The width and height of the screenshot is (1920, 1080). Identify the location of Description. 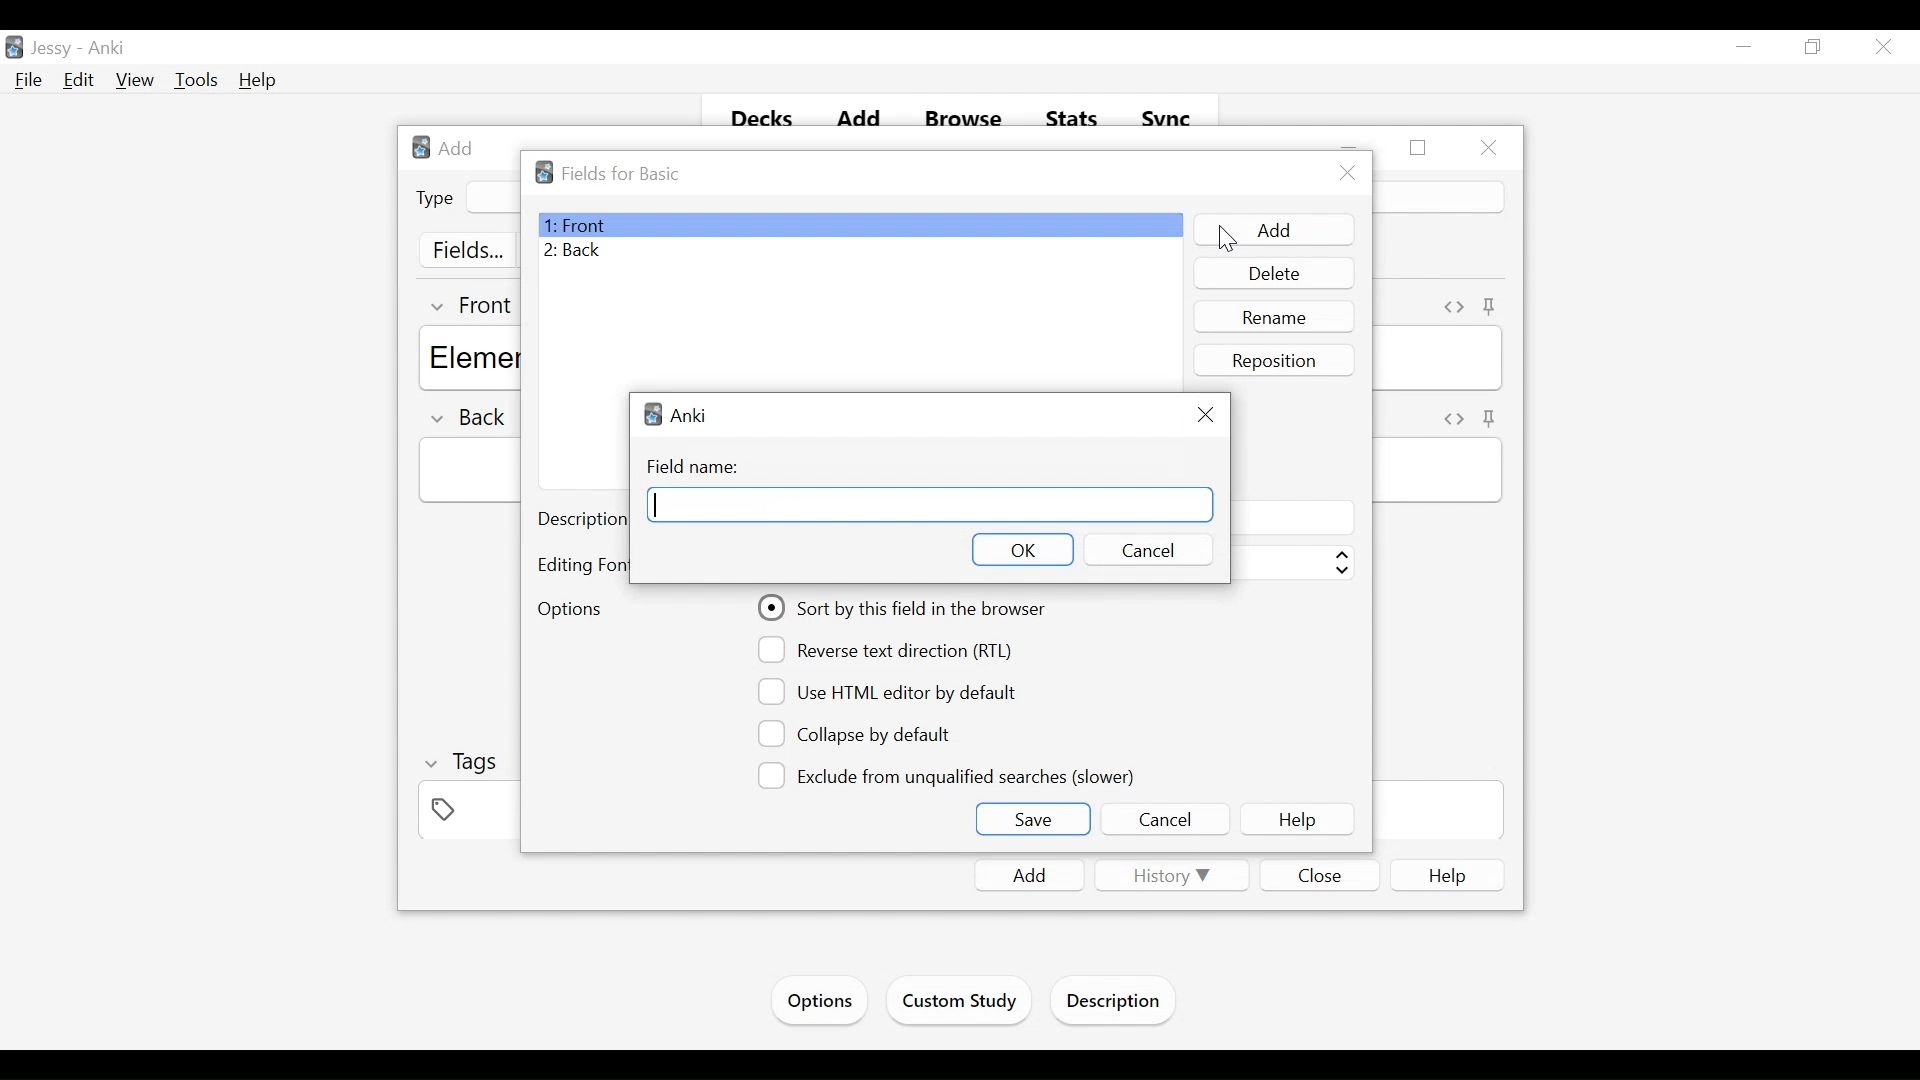
(1118, 1003).